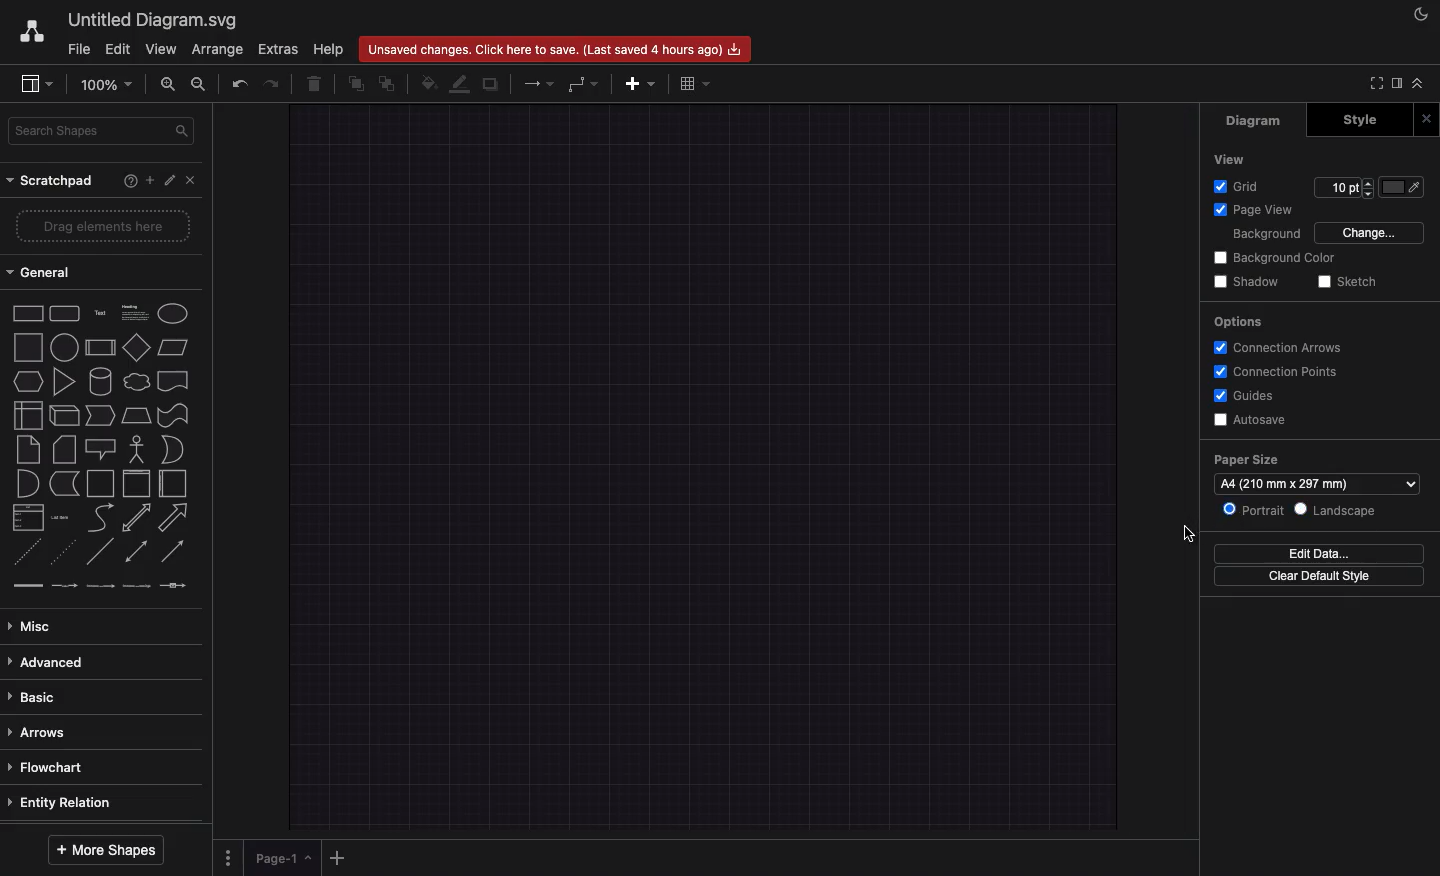  What do you see at coordinates (275, 83) in the screenshot?
I see `Redo` at bounding box center [275, 83].